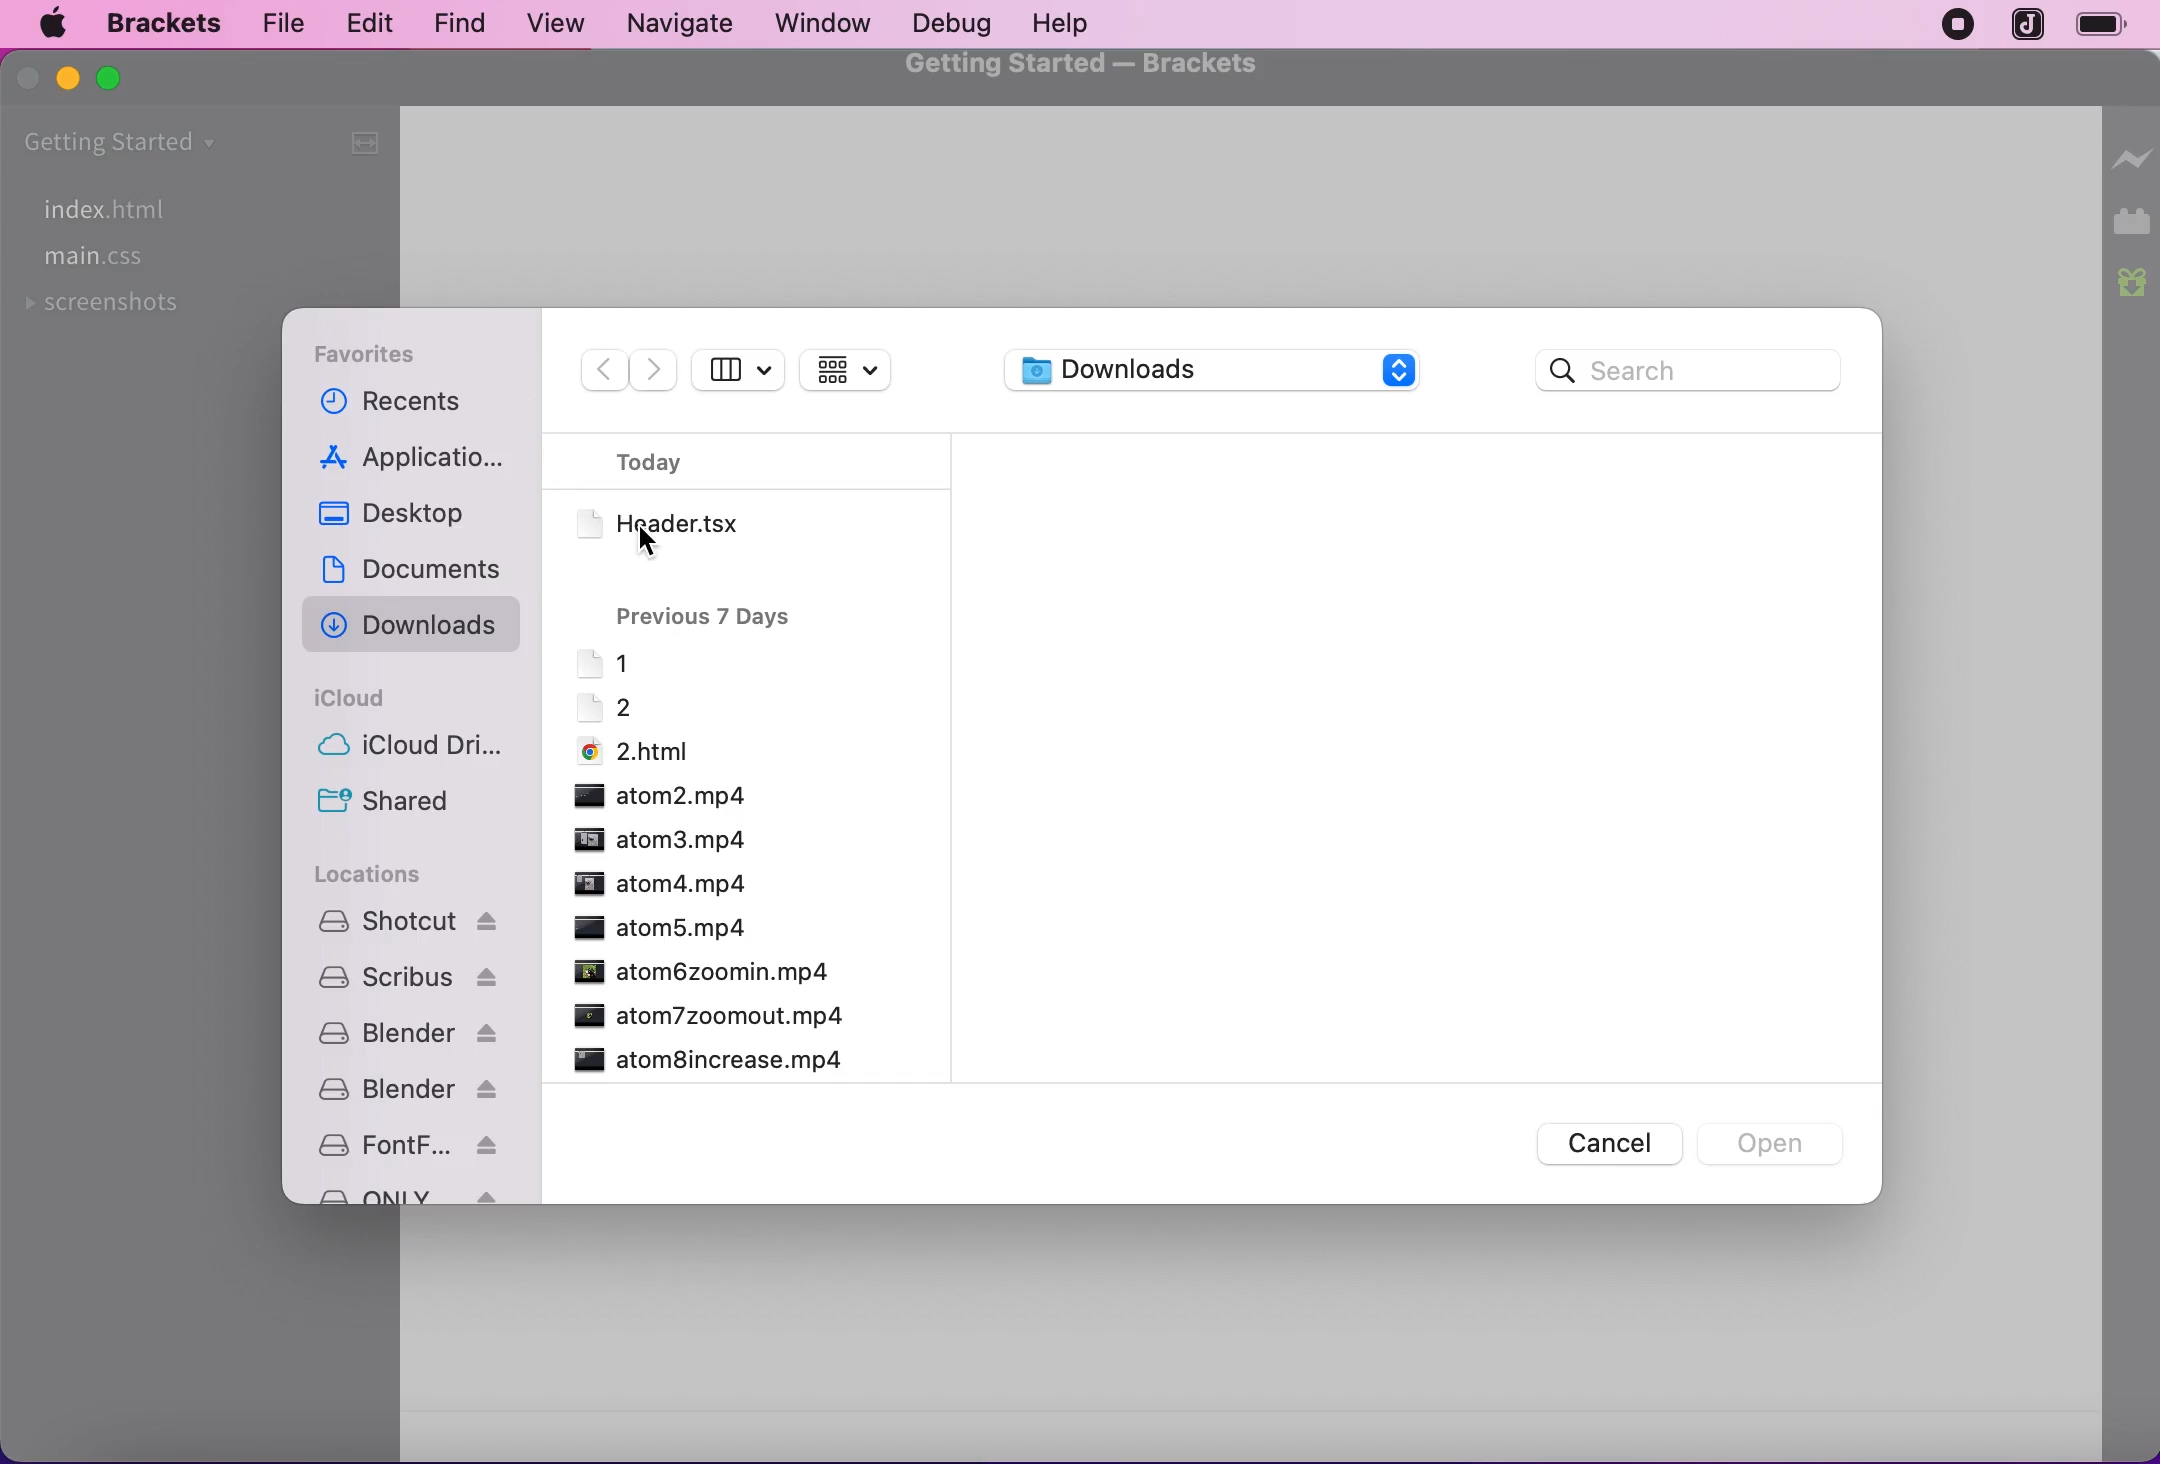 Image resolution: width=2160 pixels, height=1464 pixels. What do you see at coordinates (100, 260) in the screenshot?
I see `main.css` at bounding box center [100, 260].